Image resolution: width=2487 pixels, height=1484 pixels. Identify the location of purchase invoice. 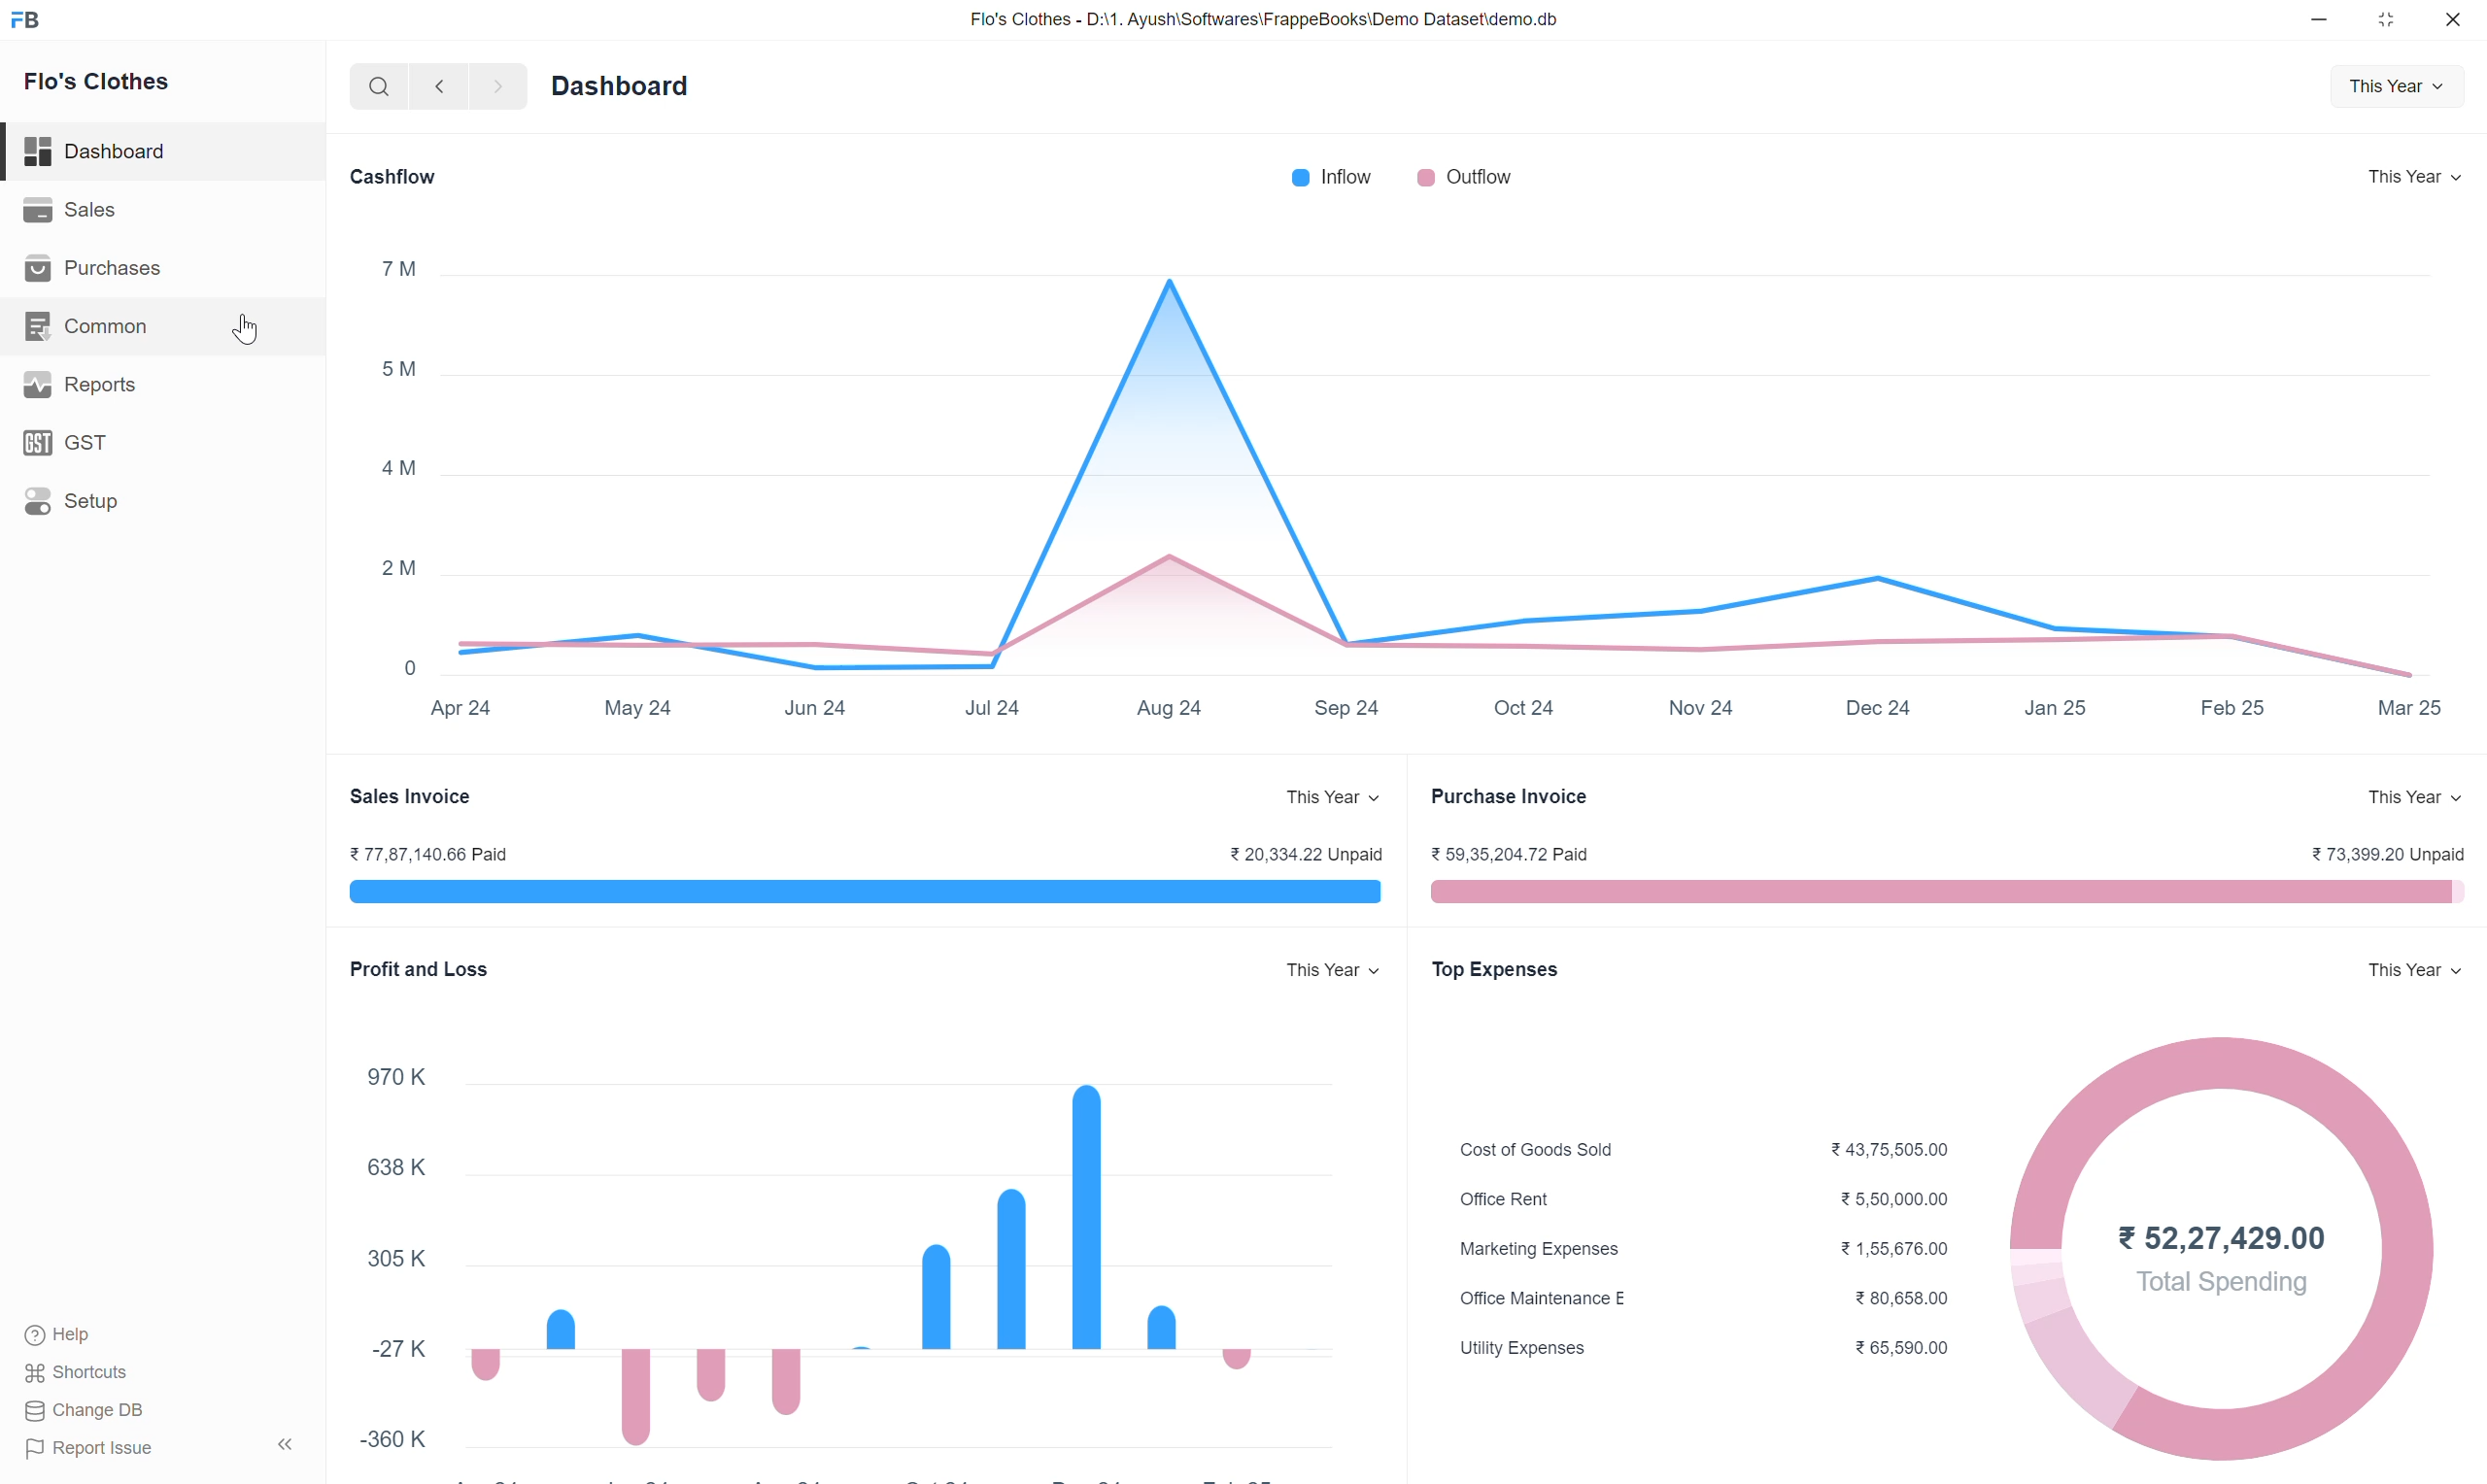
(1520, 800).